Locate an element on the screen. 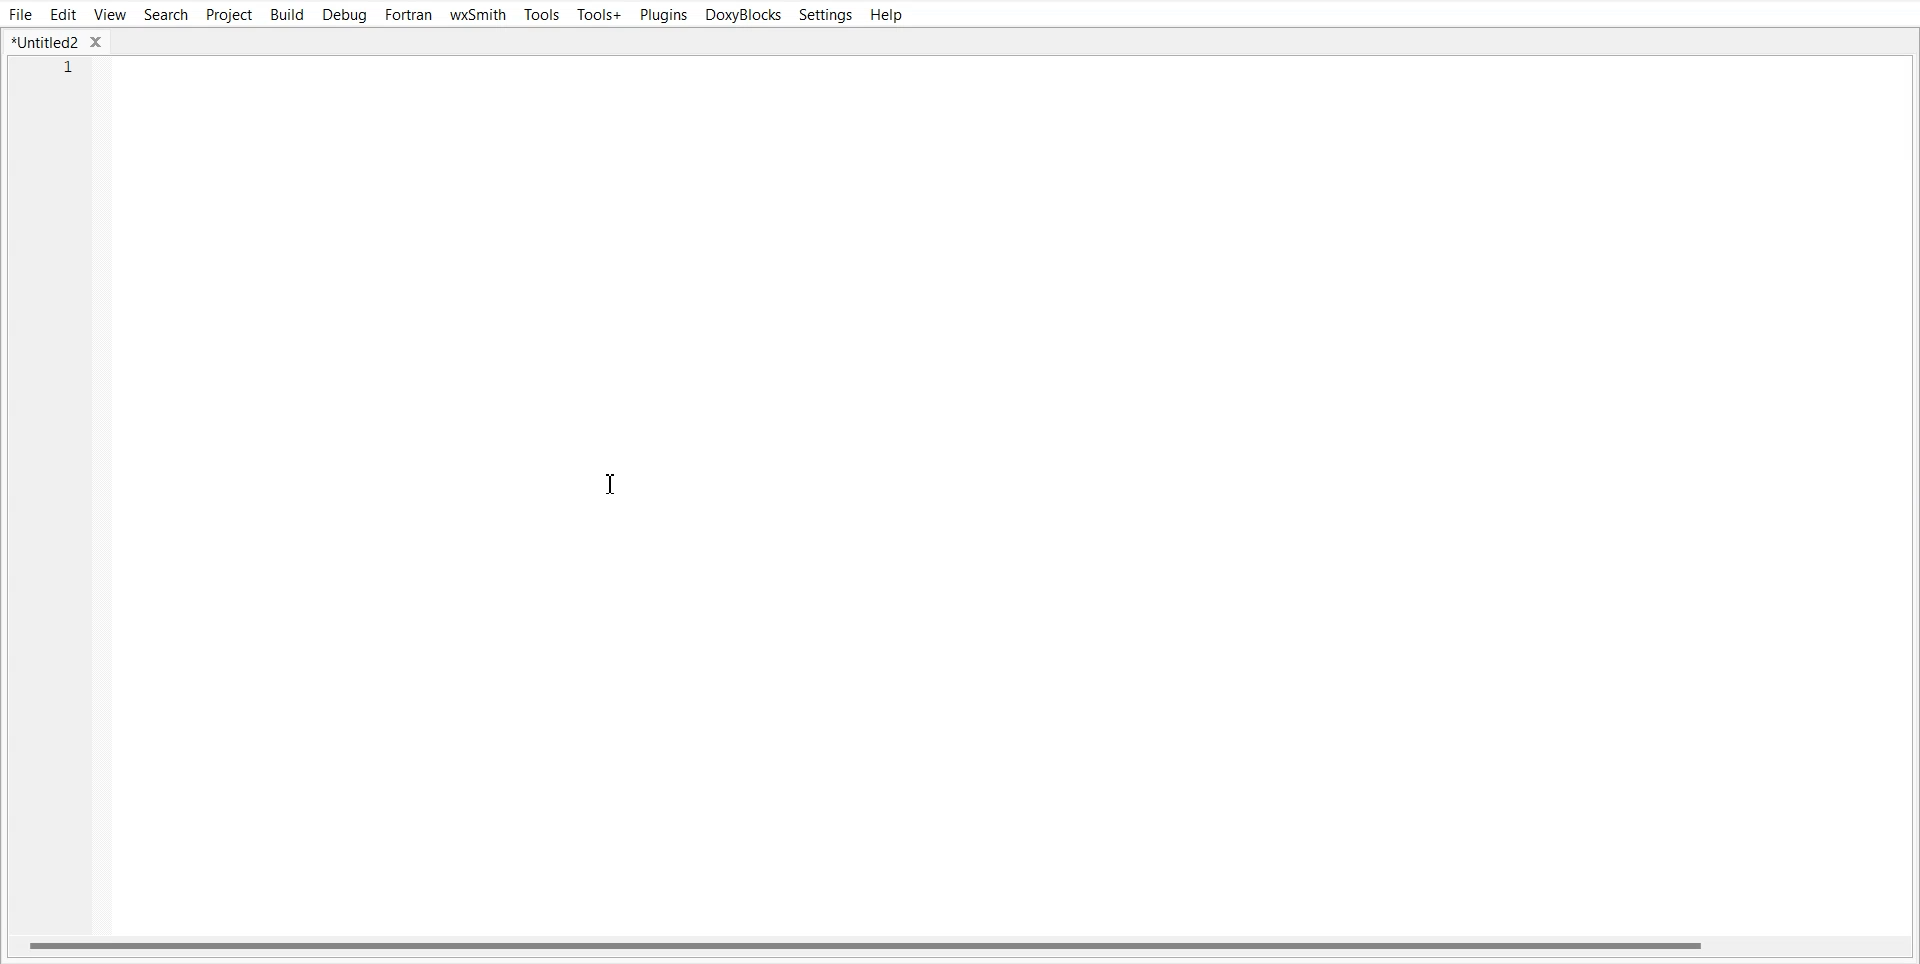 The width and height of the screenshot is (1920, 964). Edit is located at coordinates (64, 13).